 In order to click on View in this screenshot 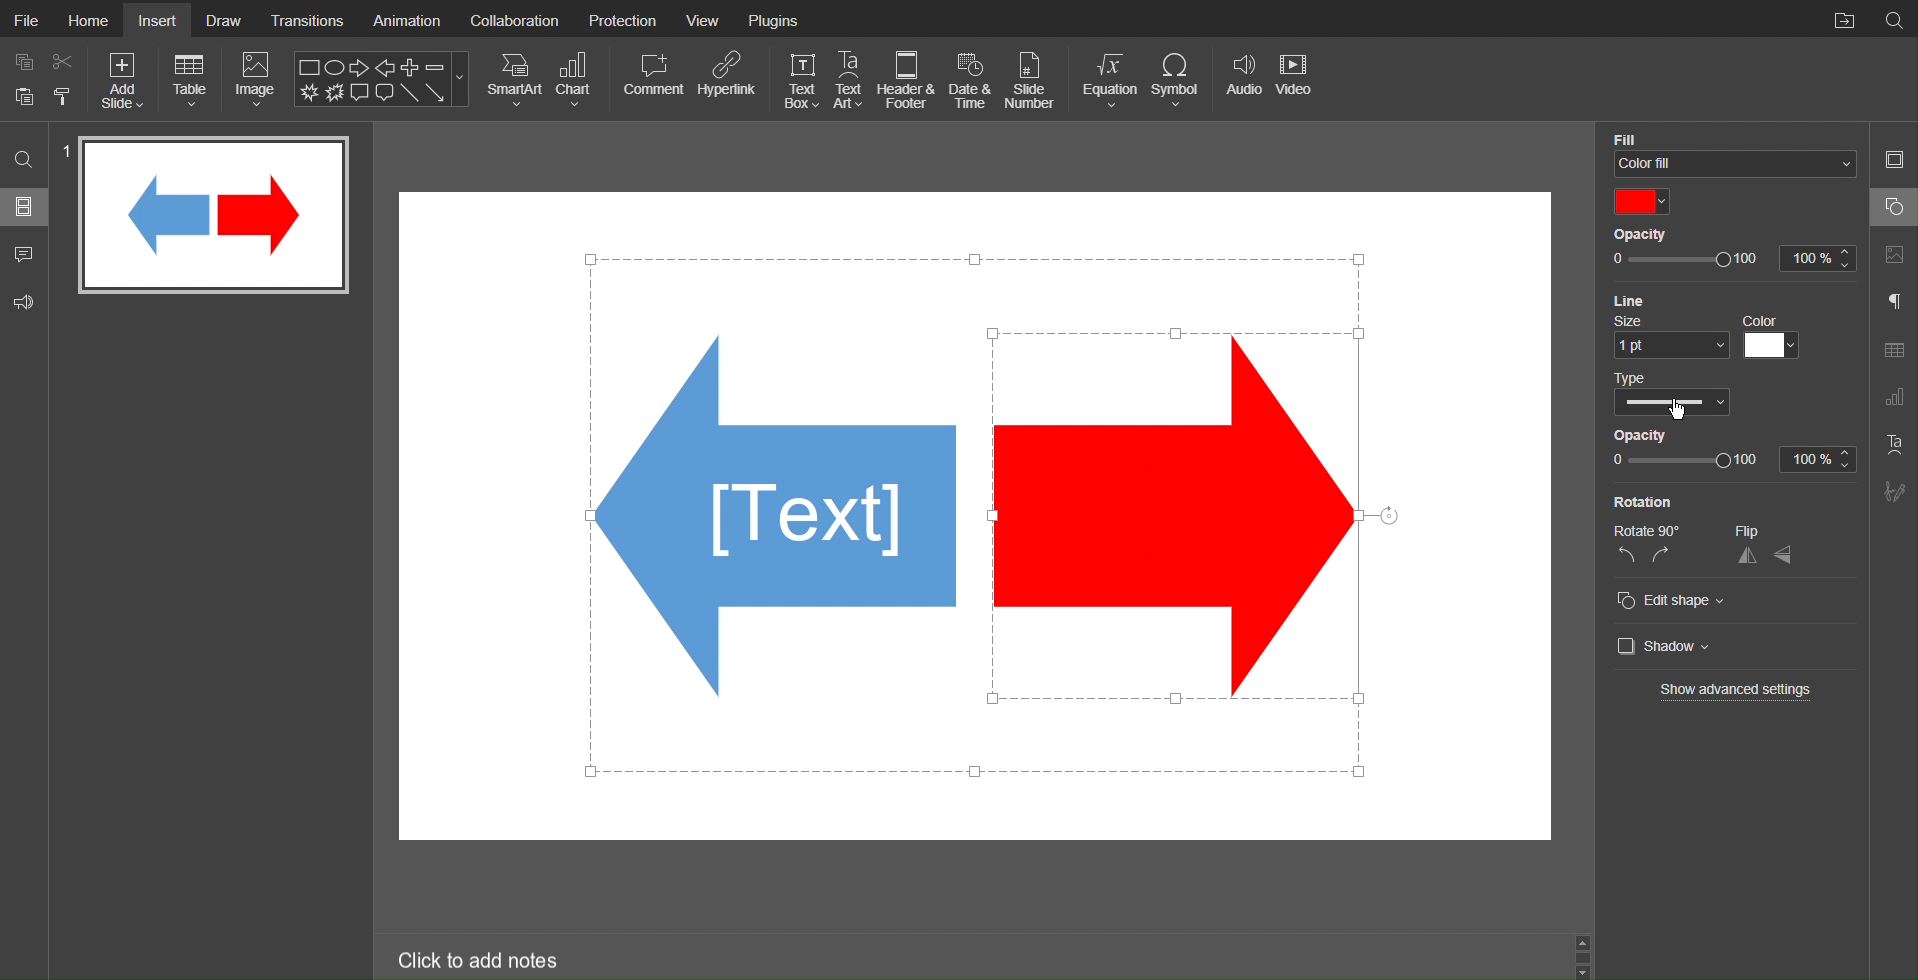, I will do `click(707, 18)`.